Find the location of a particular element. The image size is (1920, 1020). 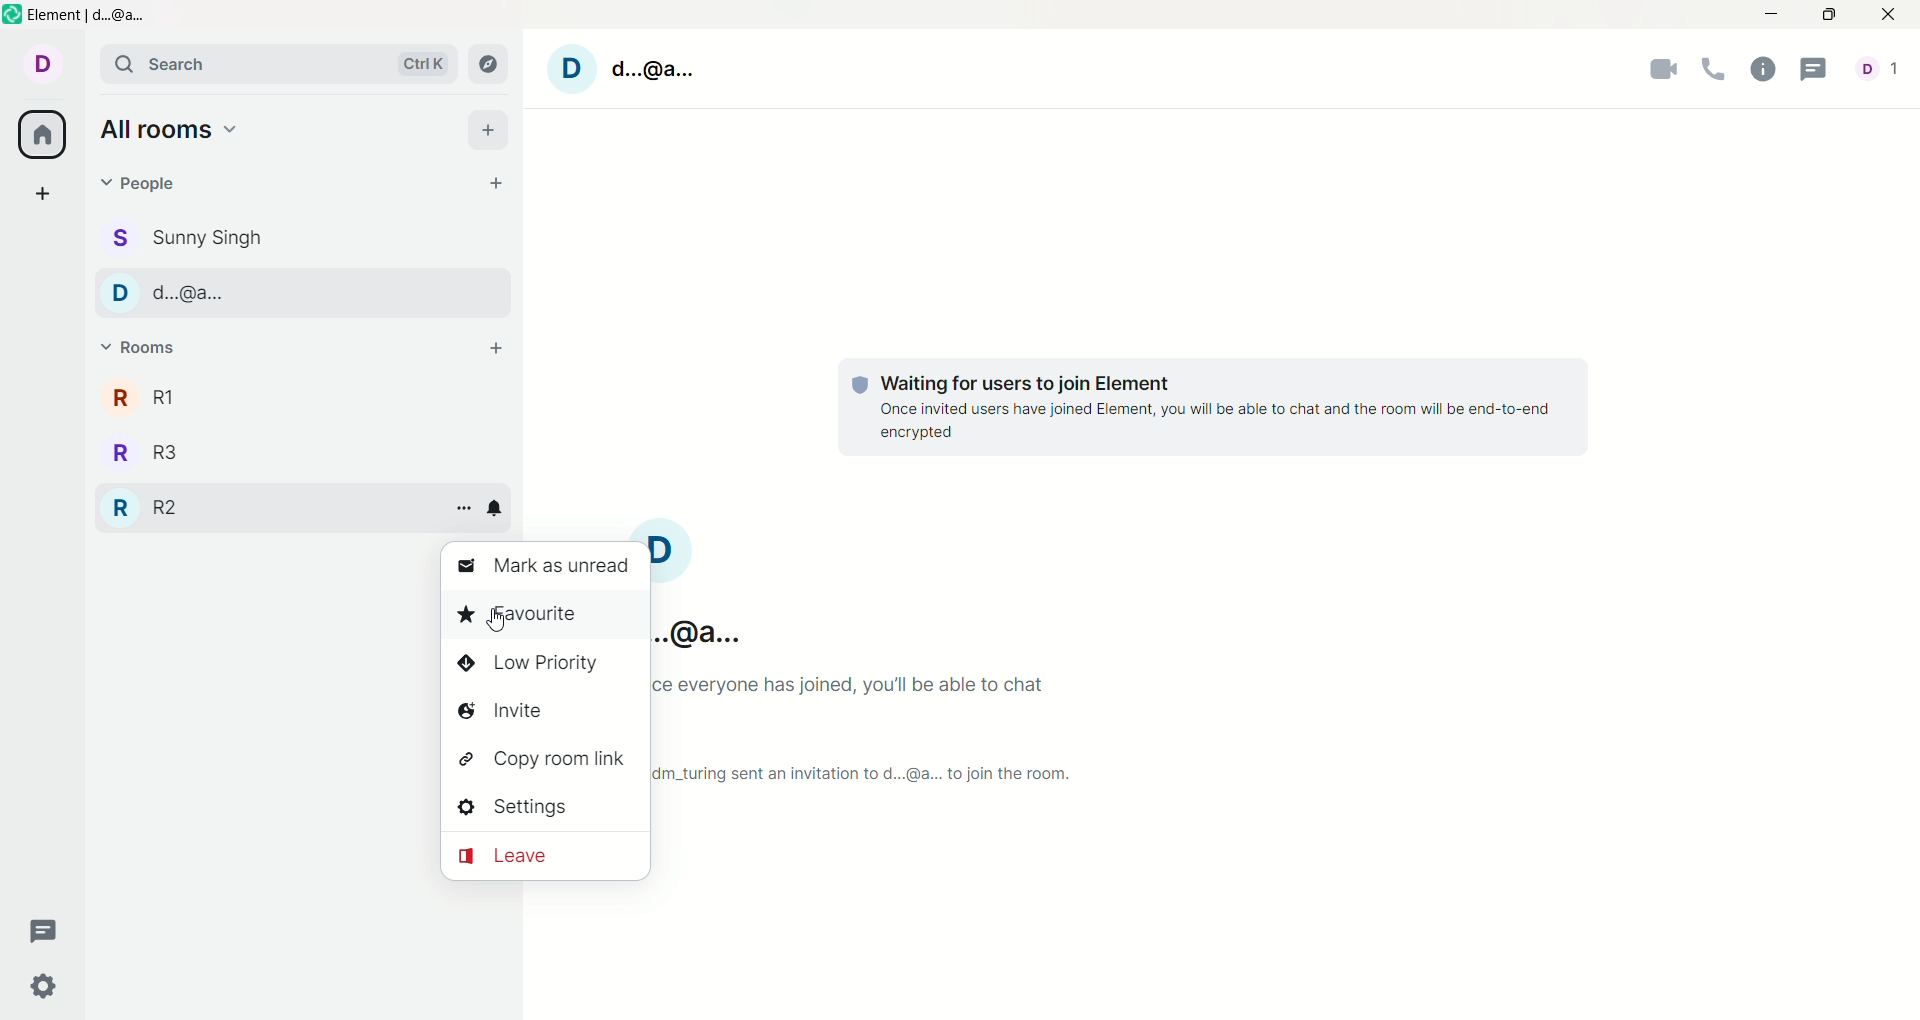

minimize is located at coordinates (1773, 12).